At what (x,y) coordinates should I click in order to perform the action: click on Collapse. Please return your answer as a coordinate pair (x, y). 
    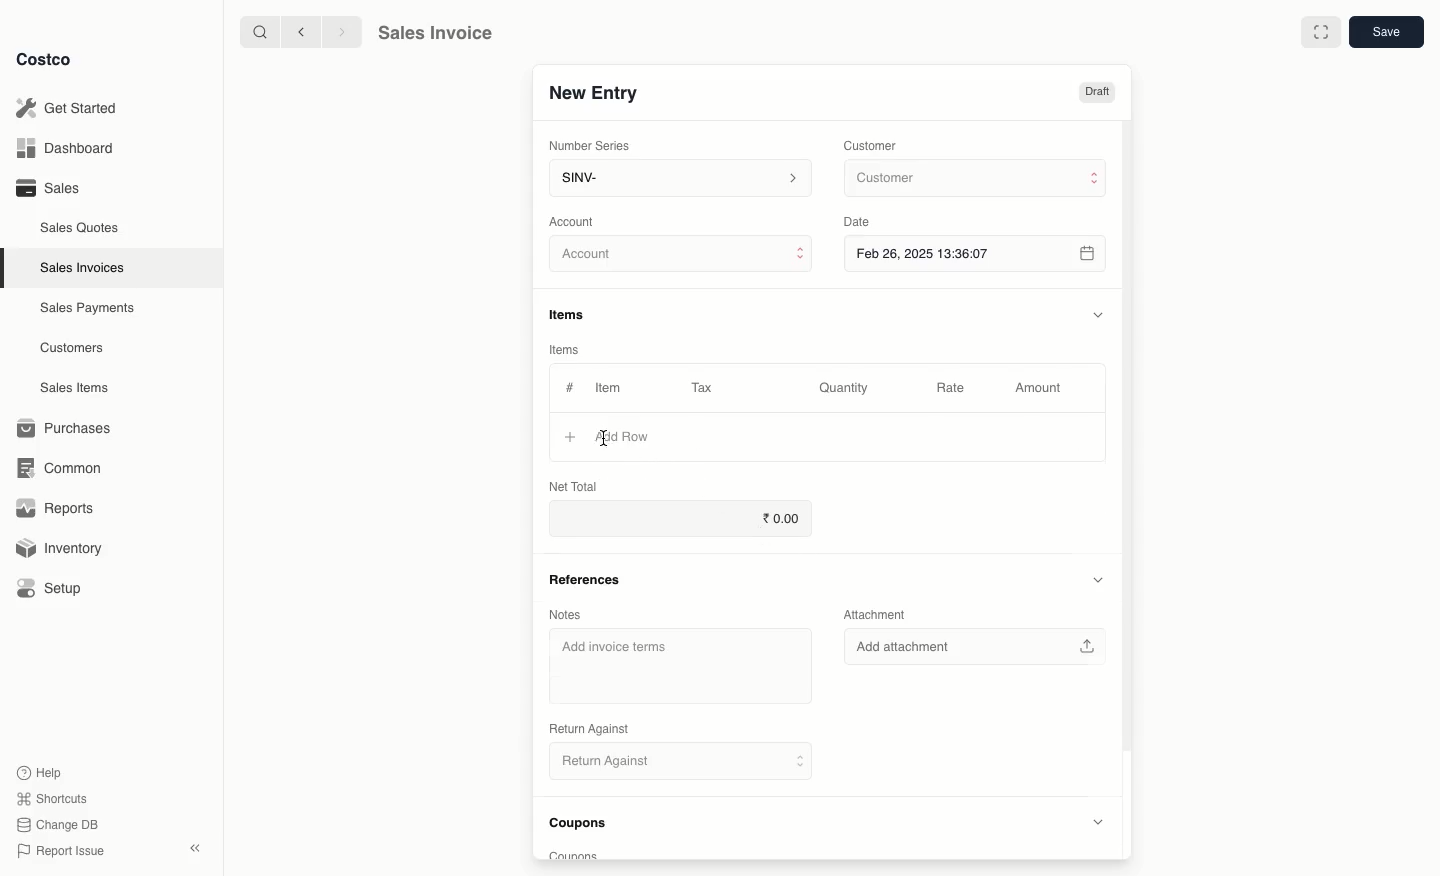
    Looking at the image, I should click on (197, 849).